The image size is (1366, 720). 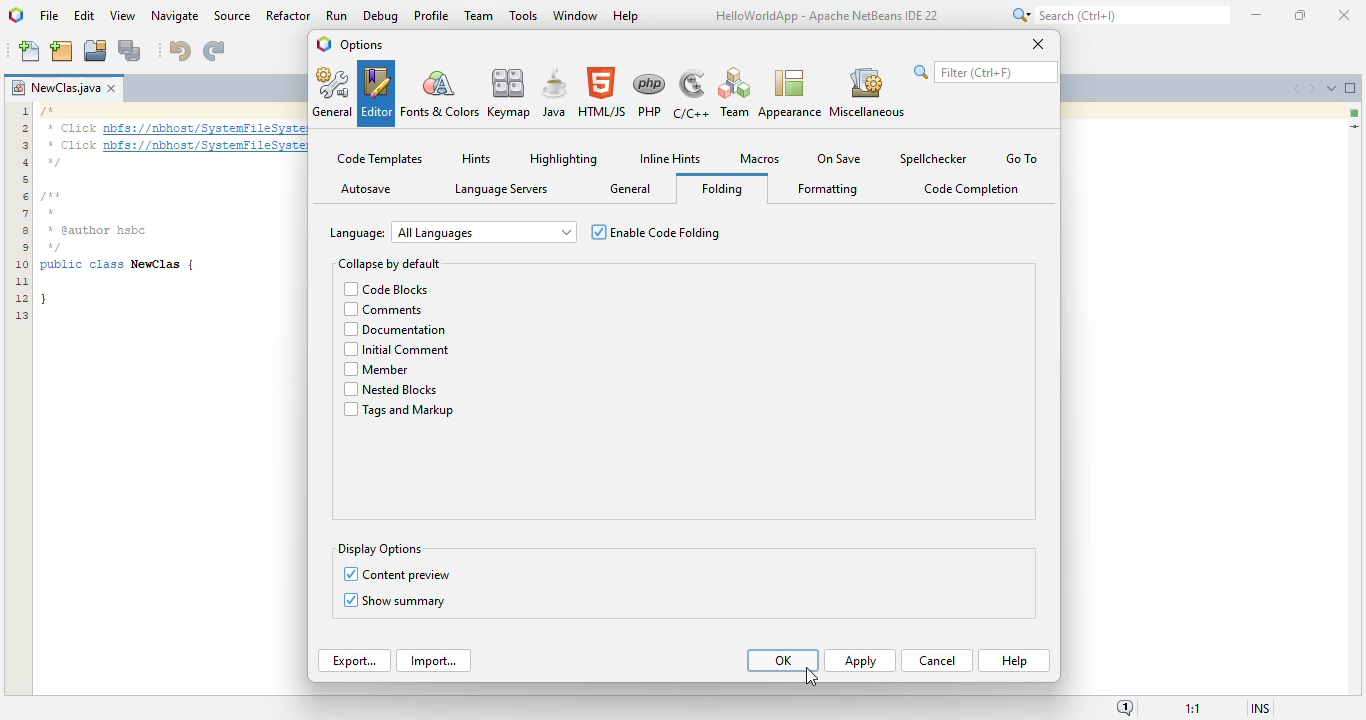 What do you see at coordinates (1259, 708) in the screenshot?
I see `insert mode` at bounding box center [1259, 708].